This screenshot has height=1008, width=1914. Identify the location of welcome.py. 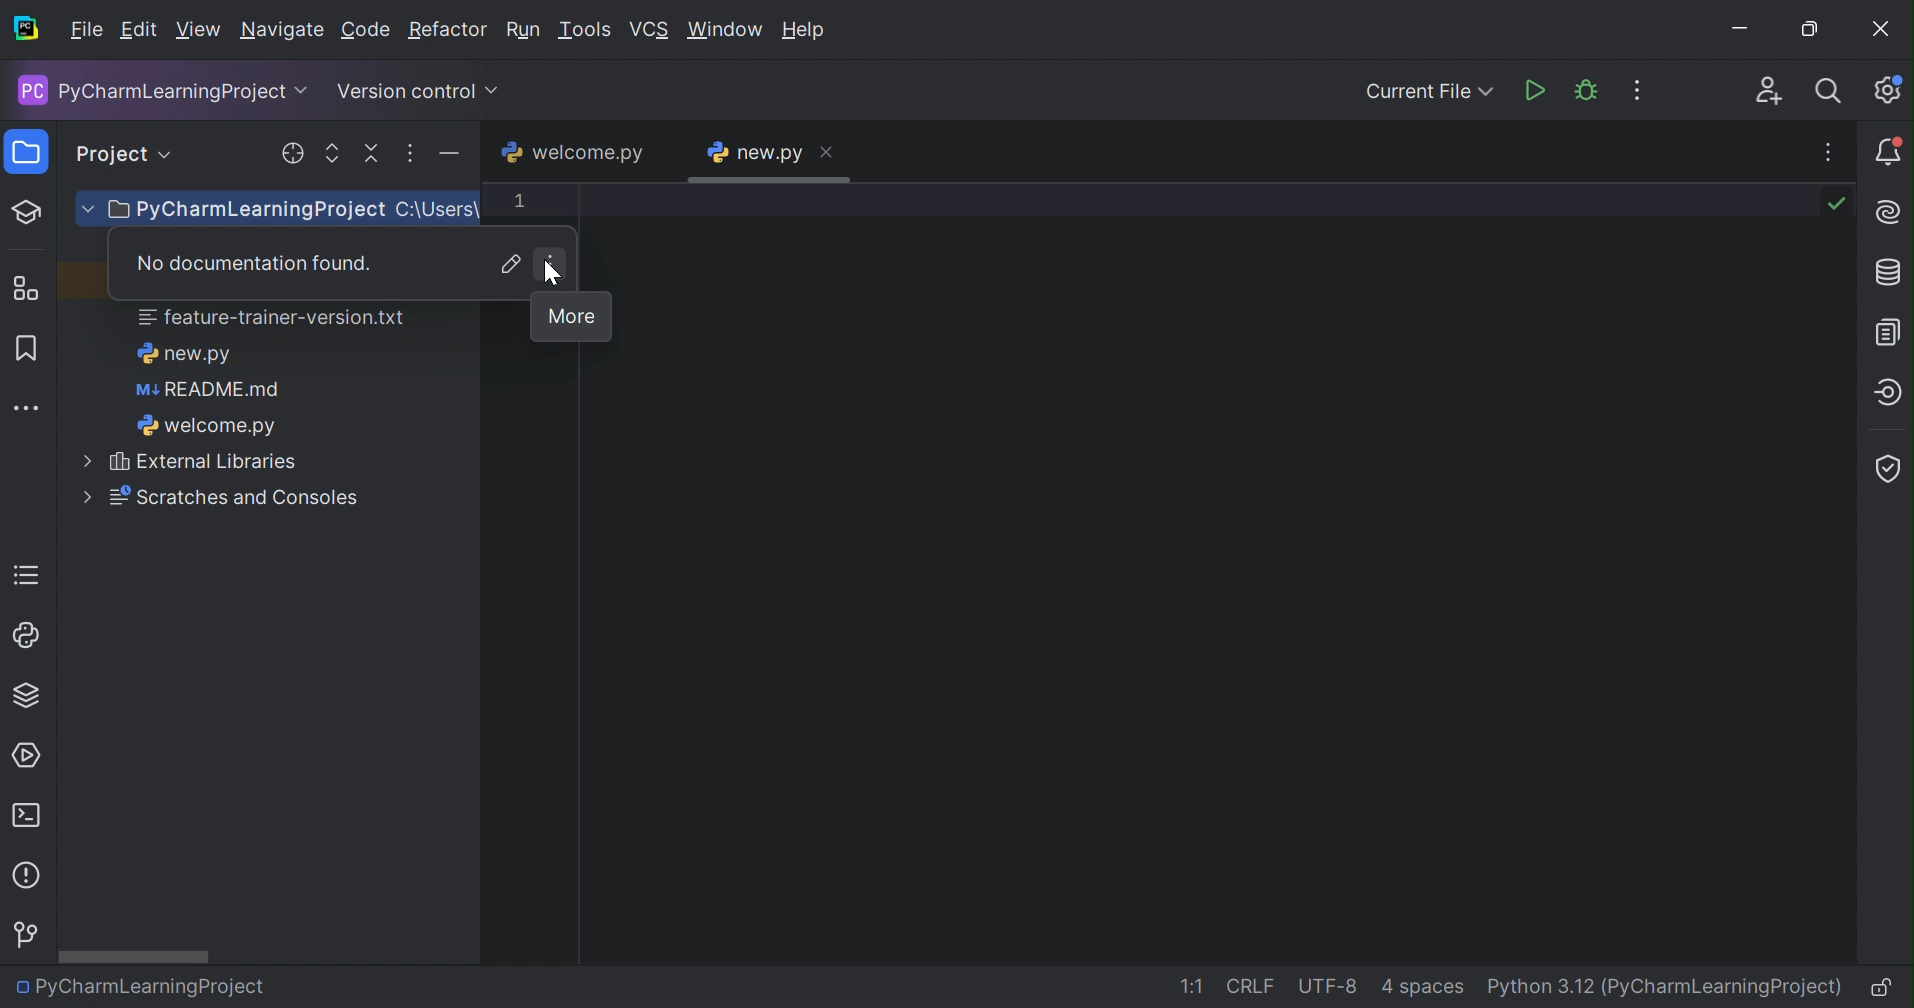
(205, 428).